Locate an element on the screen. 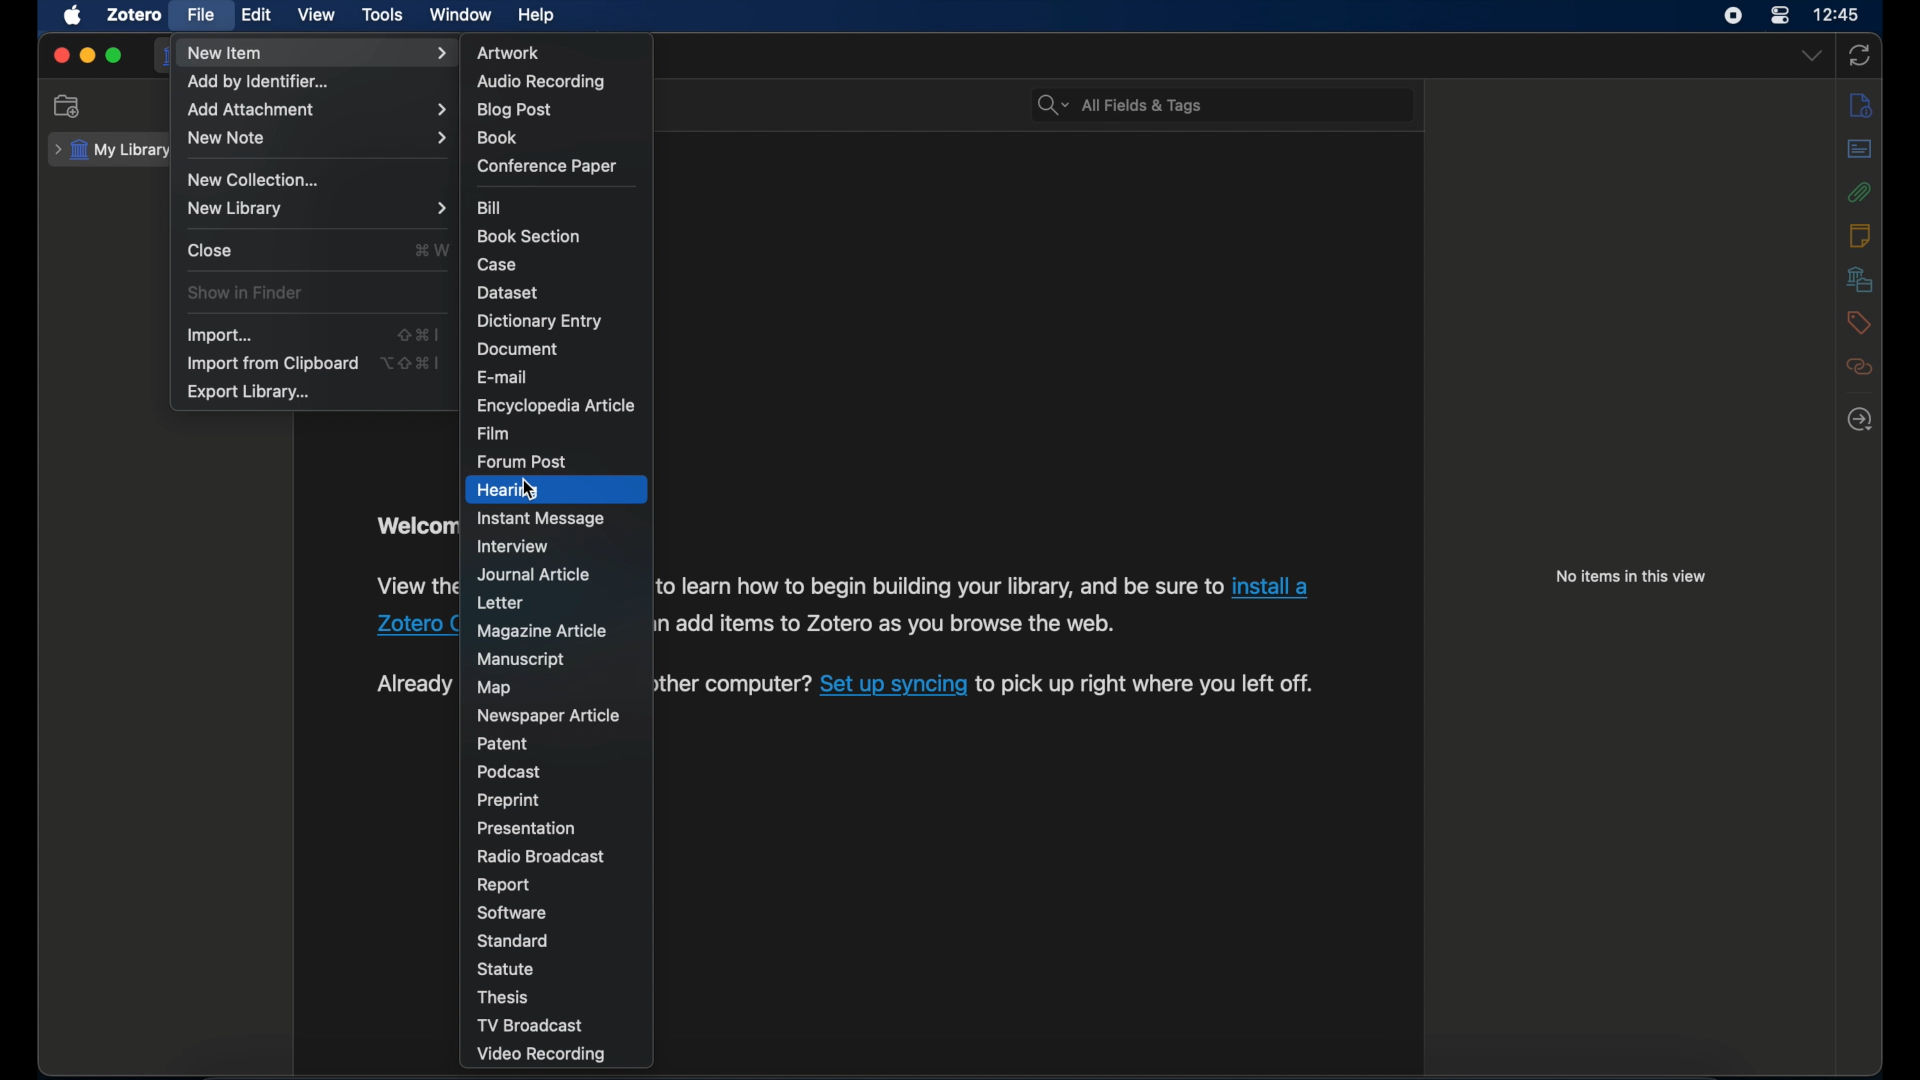 Image resolution: width=1920 pixels, height=1080 pixels. bill is located at coordinates (491, 207).